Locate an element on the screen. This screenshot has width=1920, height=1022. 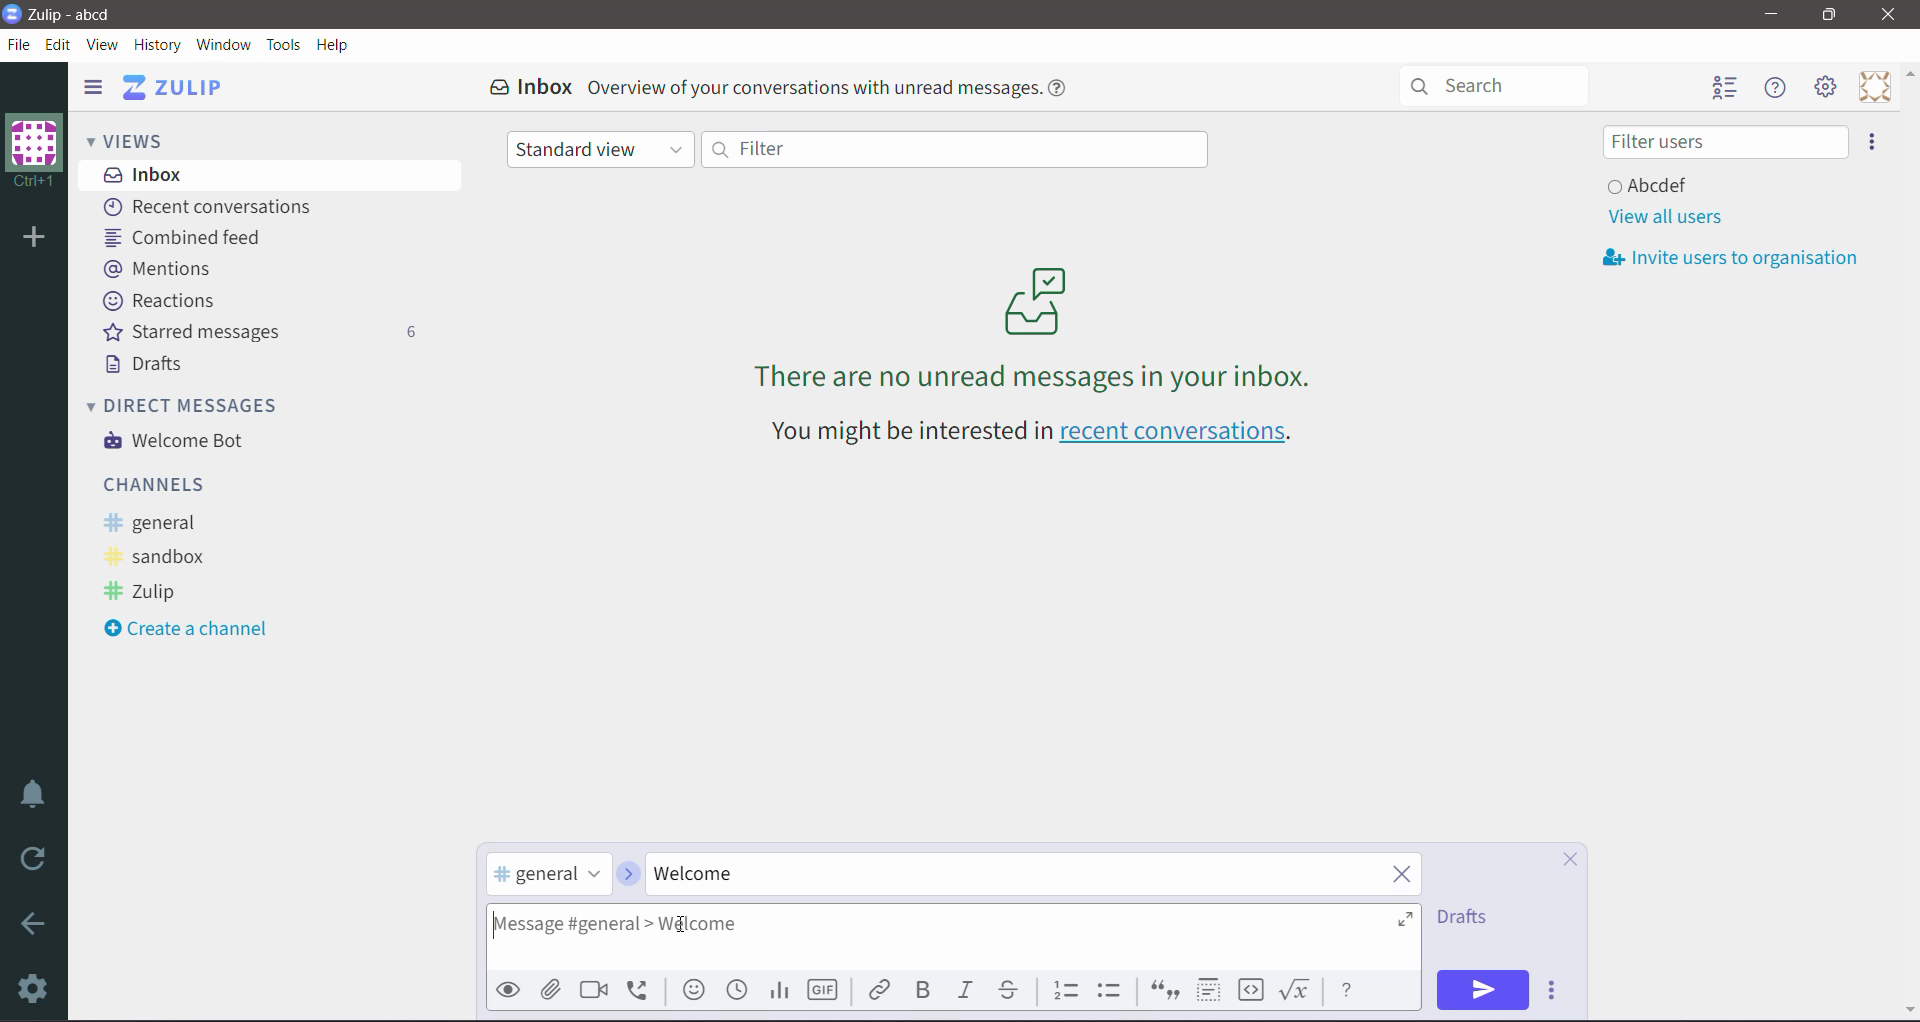
Edit is located at coordinates (59, 44).